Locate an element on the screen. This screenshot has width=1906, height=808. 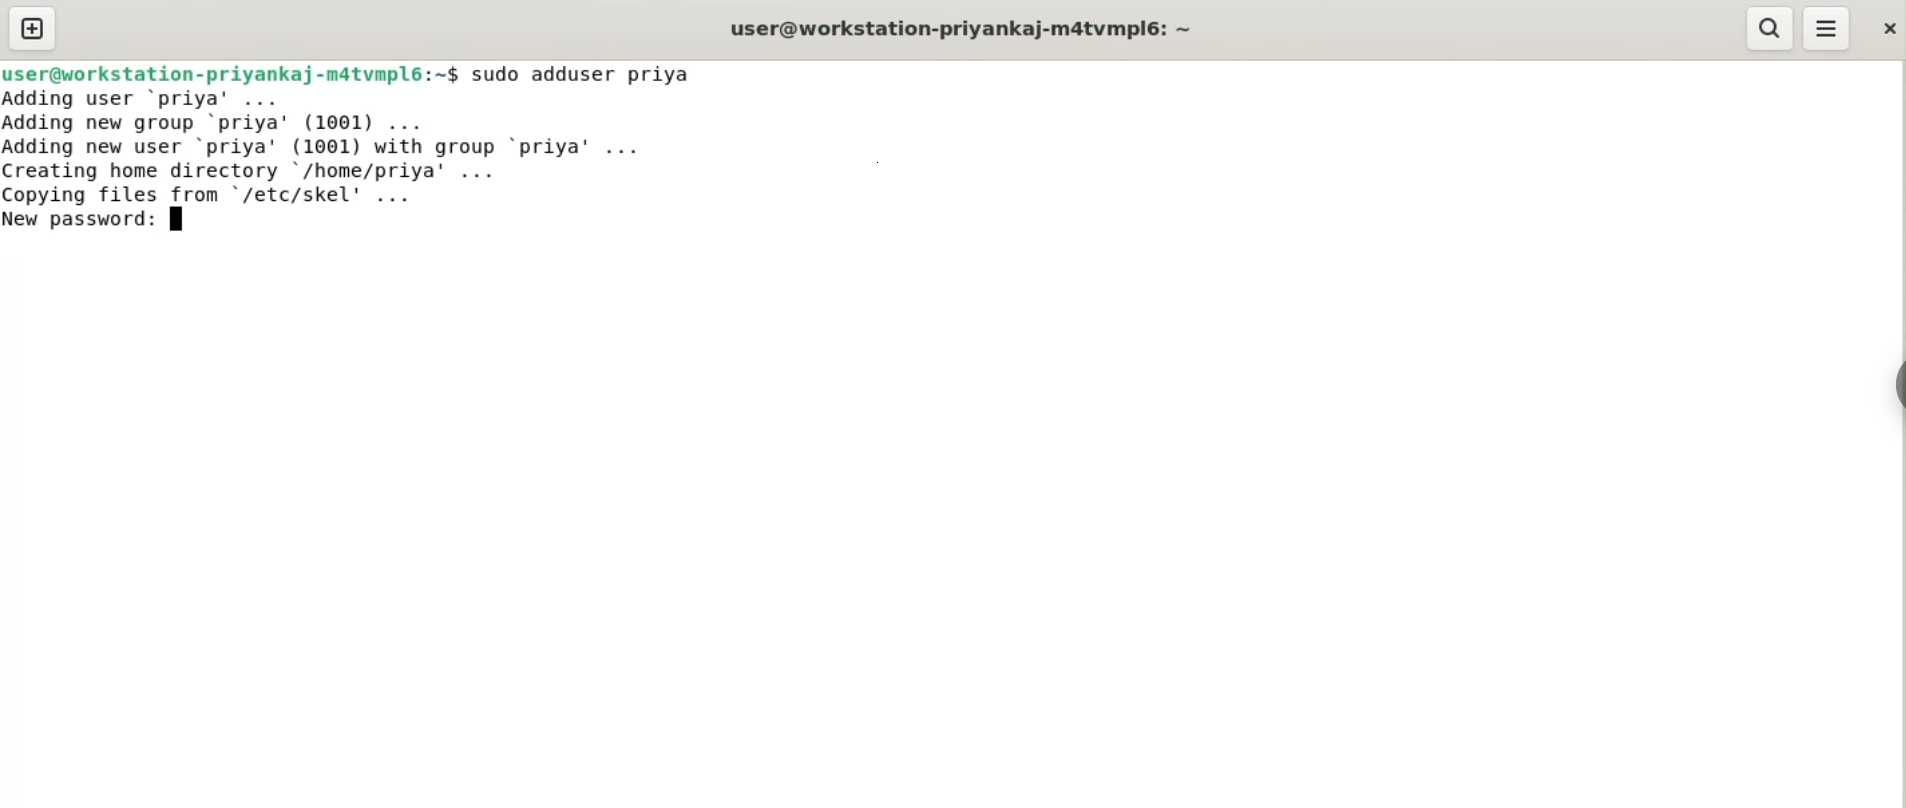
menu is located at coordinates (1828, 29).